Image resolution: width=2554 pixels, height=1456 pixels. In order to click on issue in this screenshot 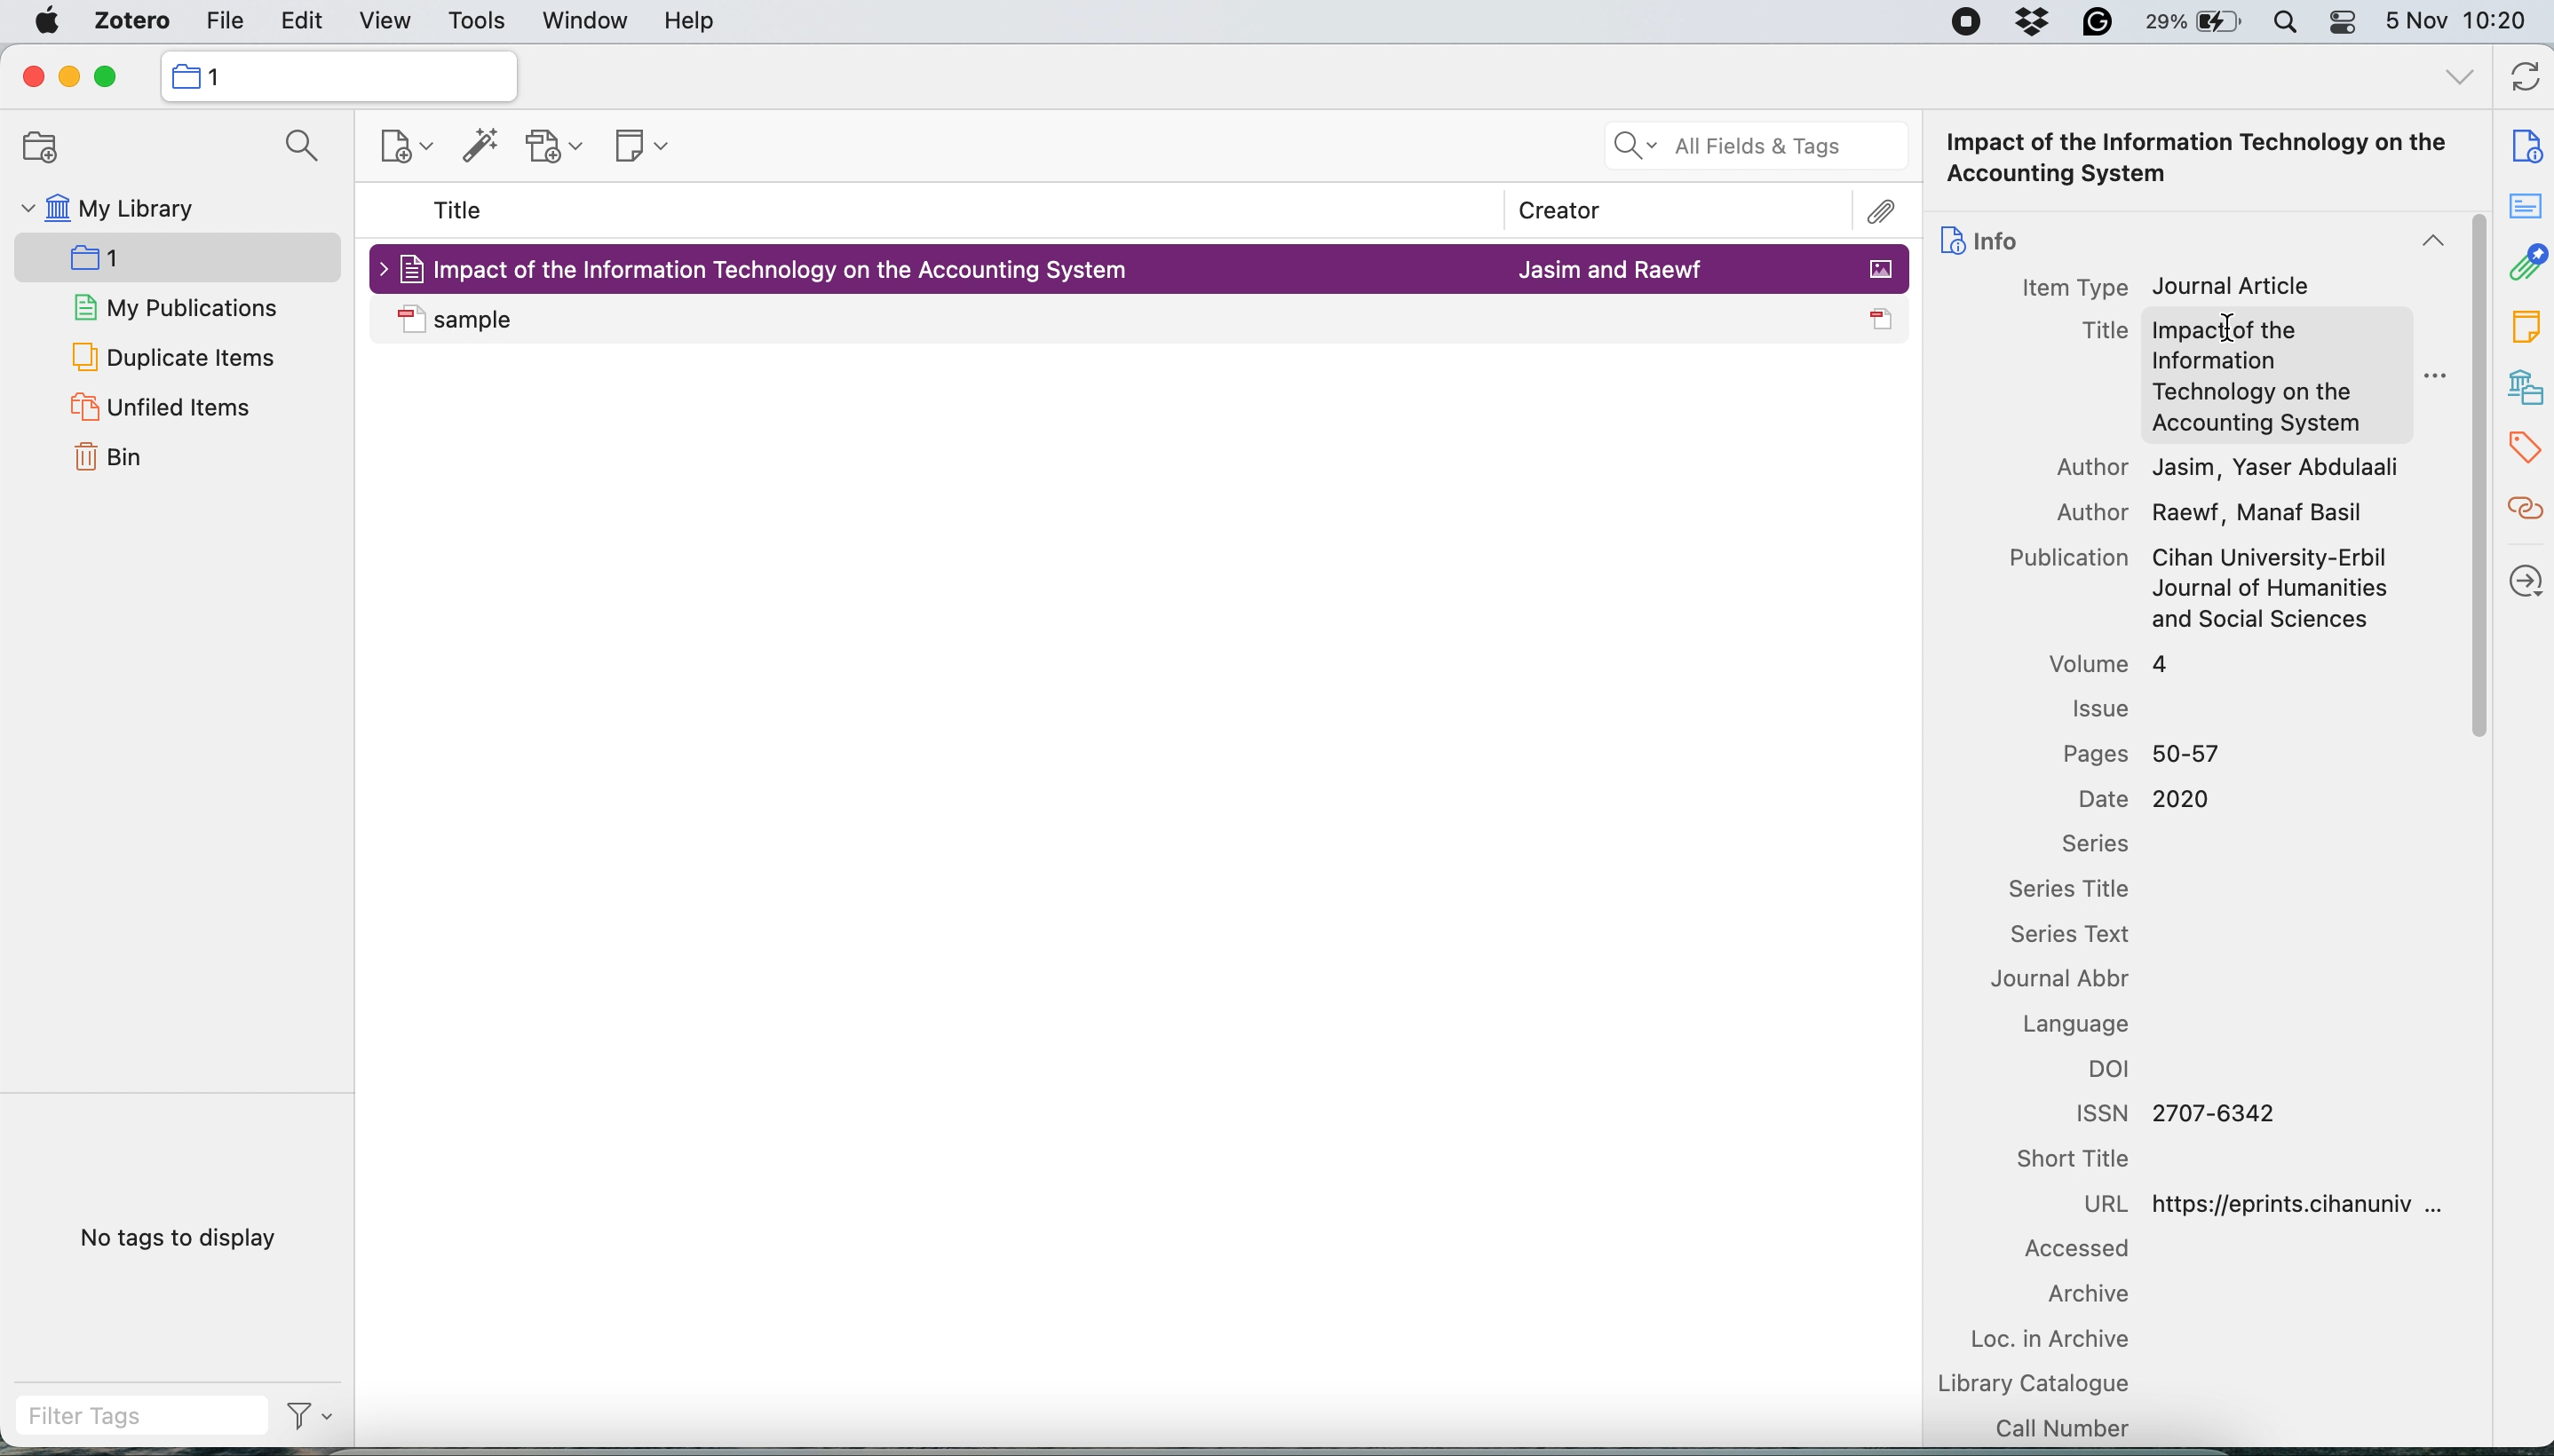, I will do `click(2101, 708)`.